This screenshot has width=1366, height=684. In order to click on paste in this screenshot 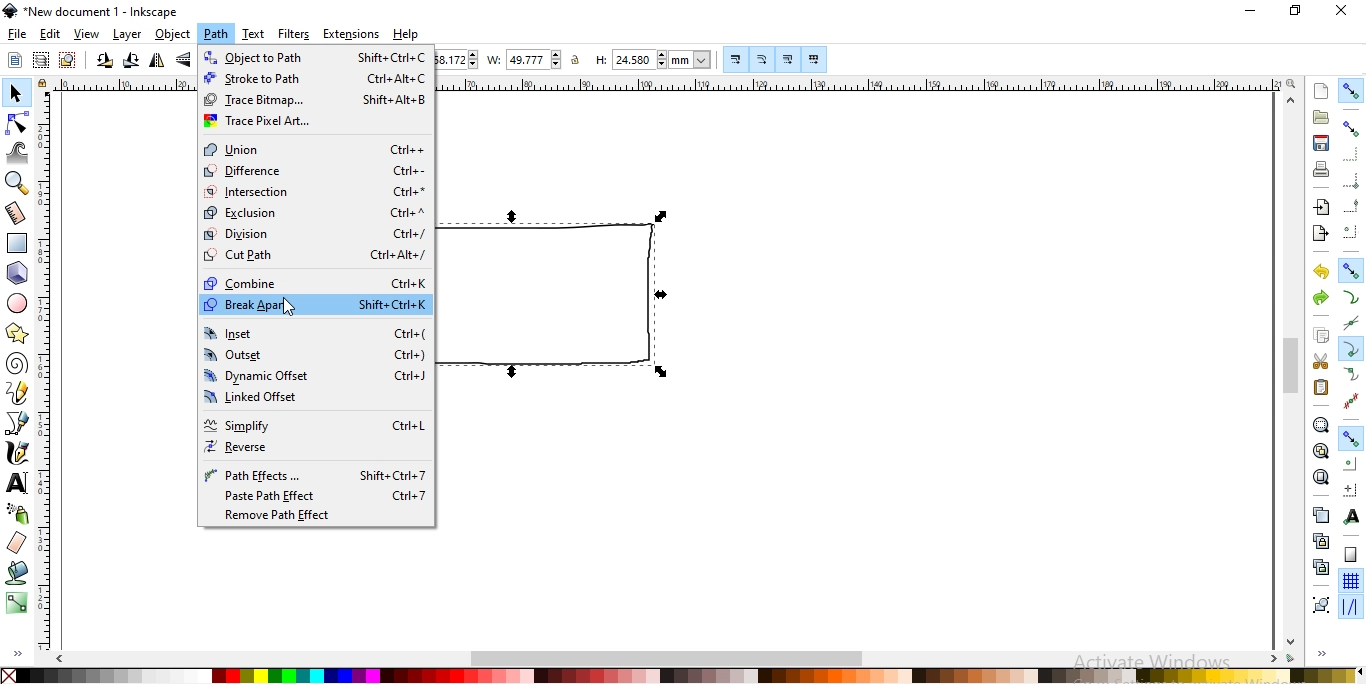, I will do `click(1320, 388)`.